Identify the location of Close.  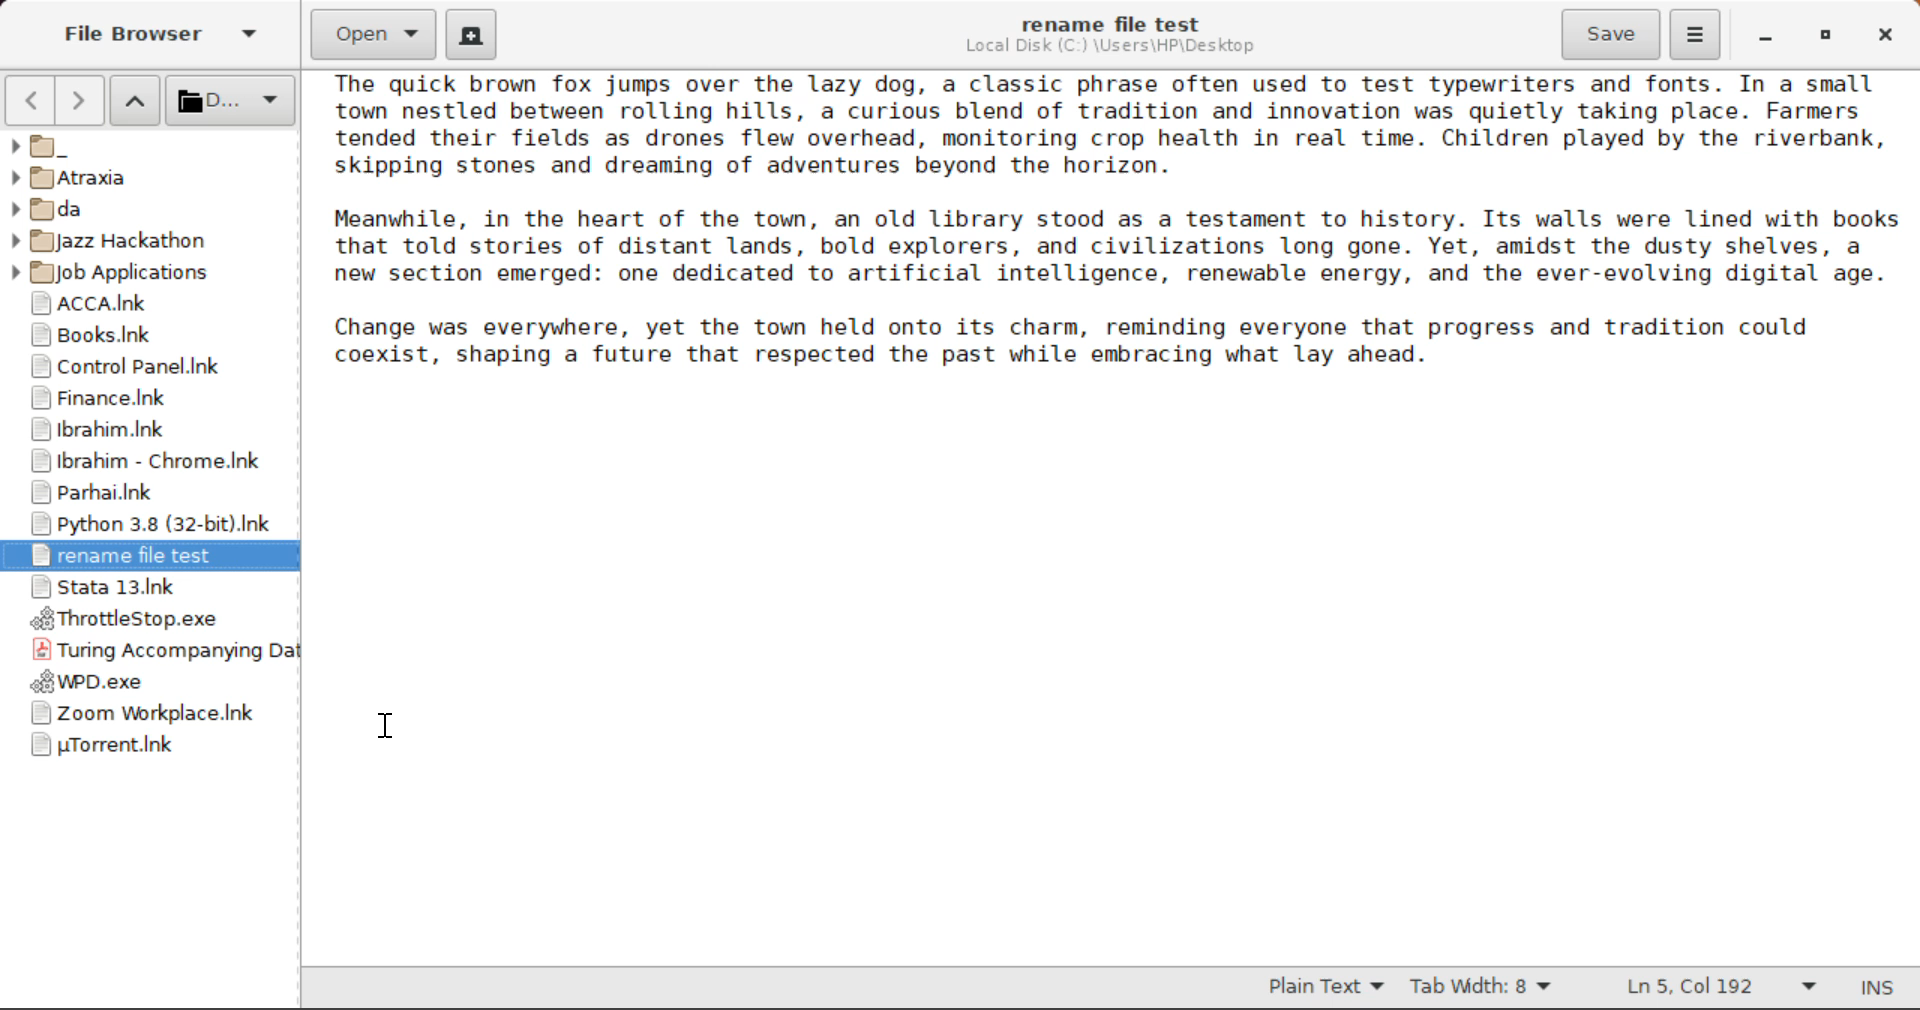
(1882, 35).